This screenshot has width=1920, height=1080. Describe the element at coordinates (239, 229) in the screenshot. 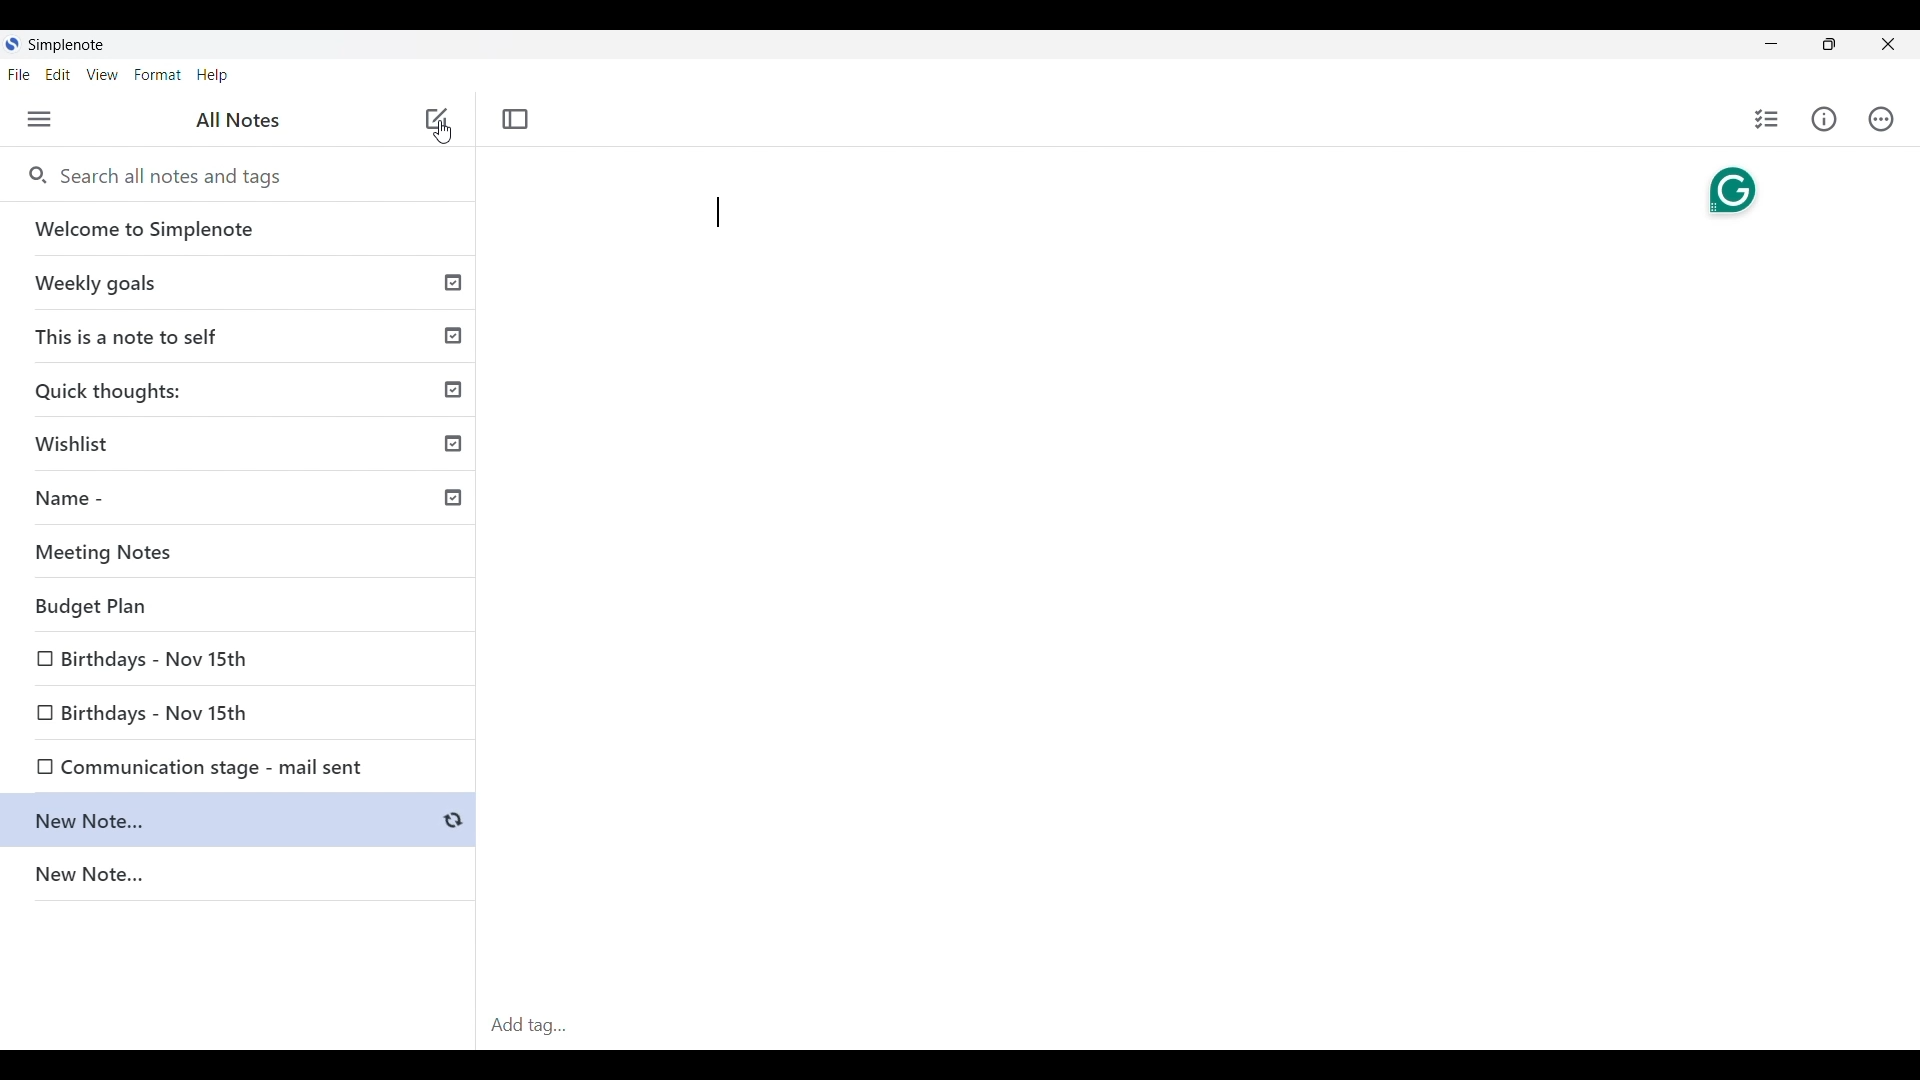

I see `Welcome to Simplenote` at that location.